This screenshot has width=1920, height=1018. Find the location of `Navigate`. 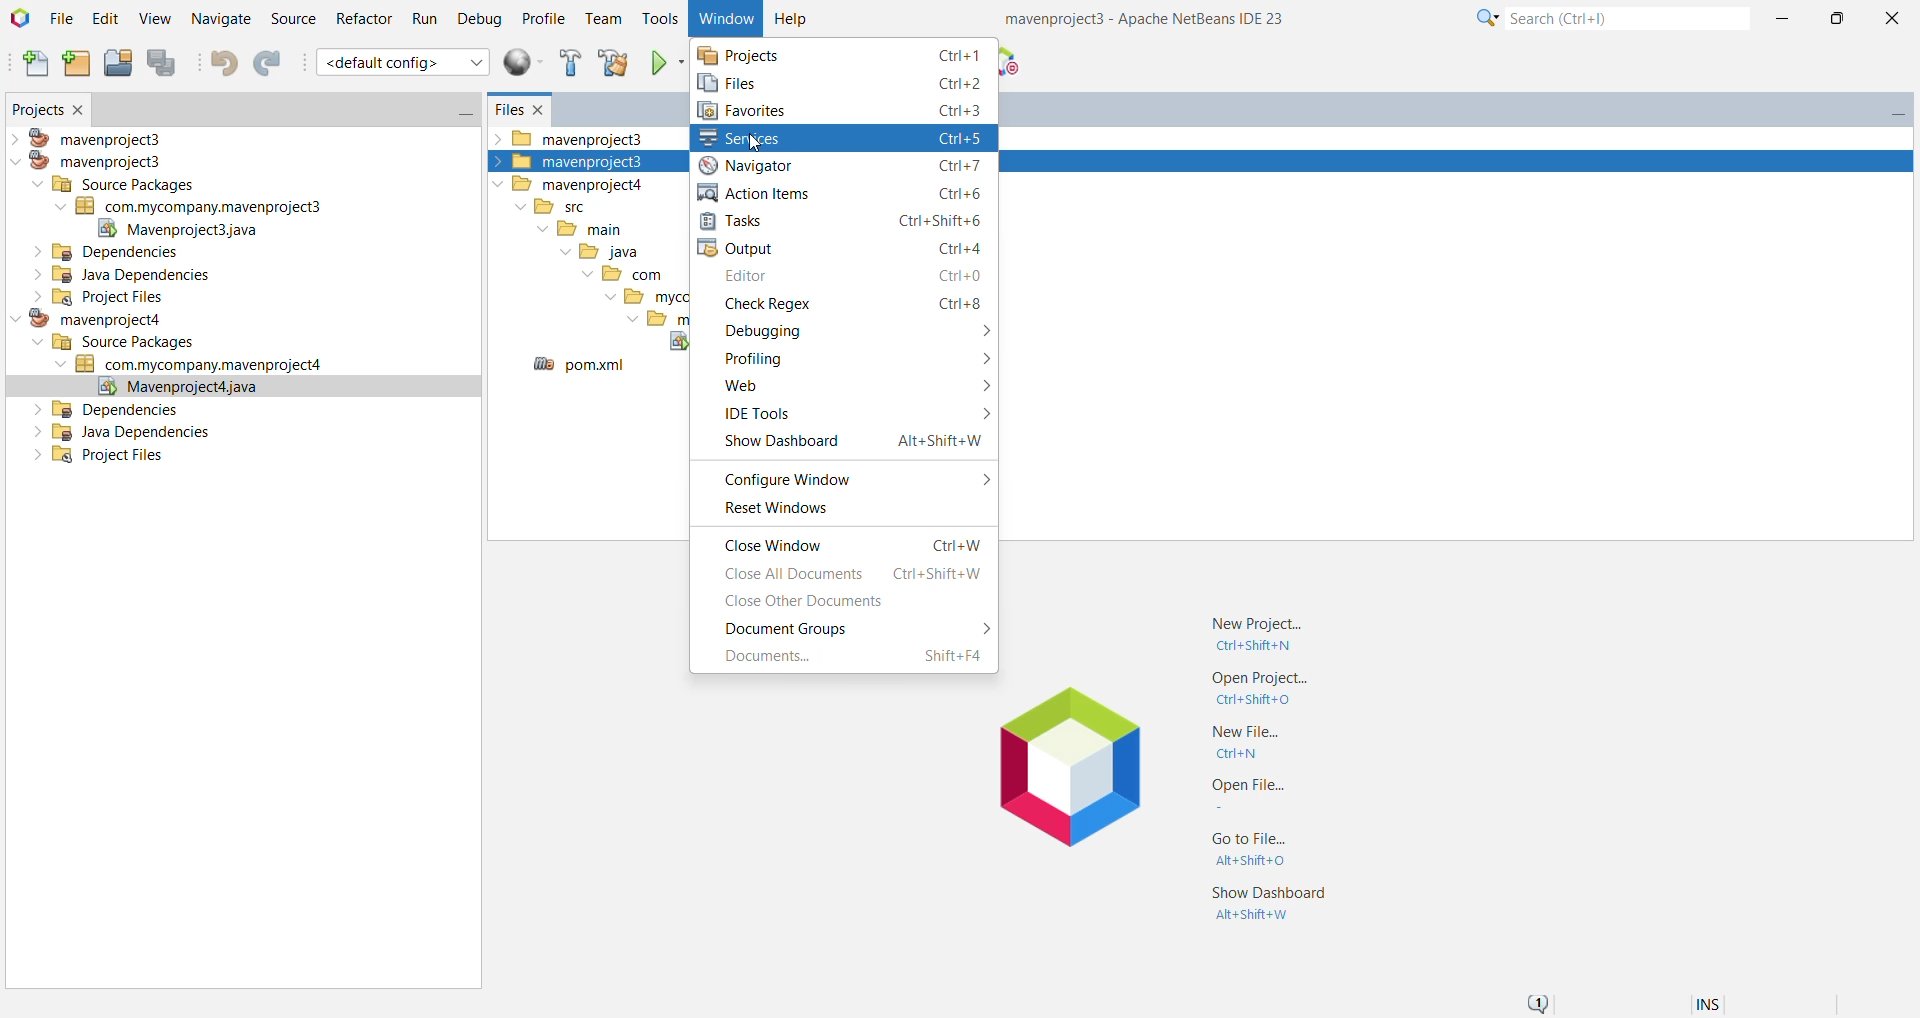

Navigate is located at coordinates (219, 20).